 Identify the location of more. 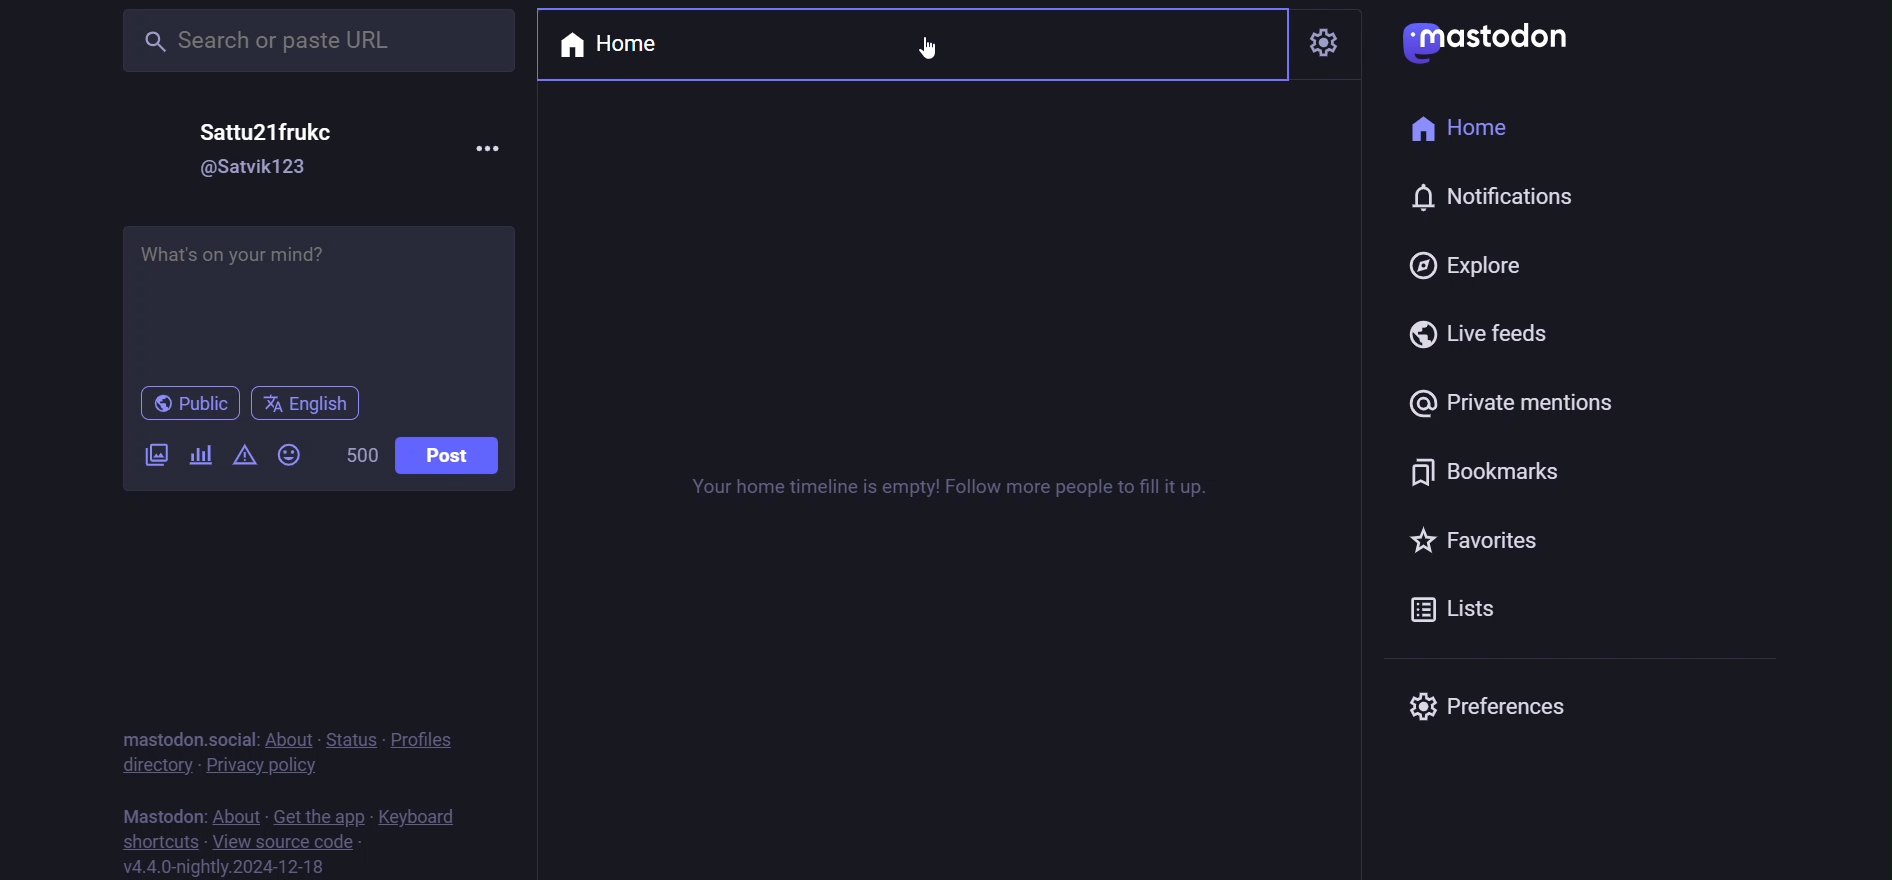
(487, 148).